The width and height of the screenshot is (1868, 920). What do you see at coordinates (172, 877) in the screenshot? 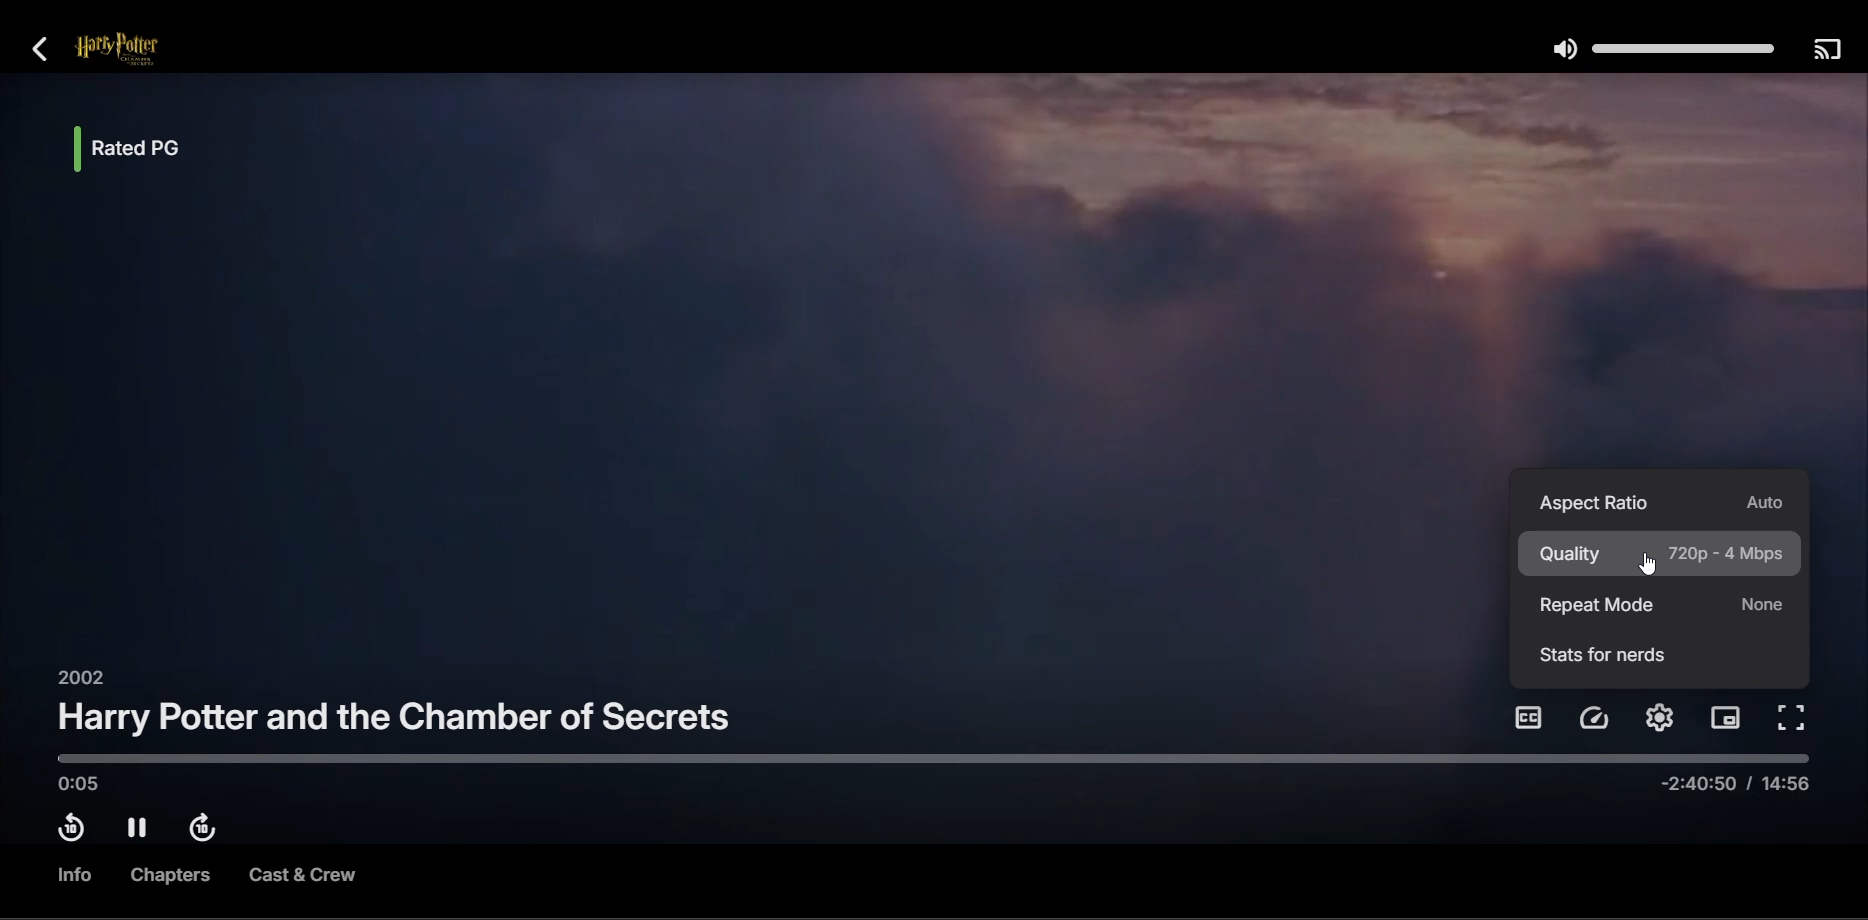
I see `Chapters` at bounding box center [172, 877].